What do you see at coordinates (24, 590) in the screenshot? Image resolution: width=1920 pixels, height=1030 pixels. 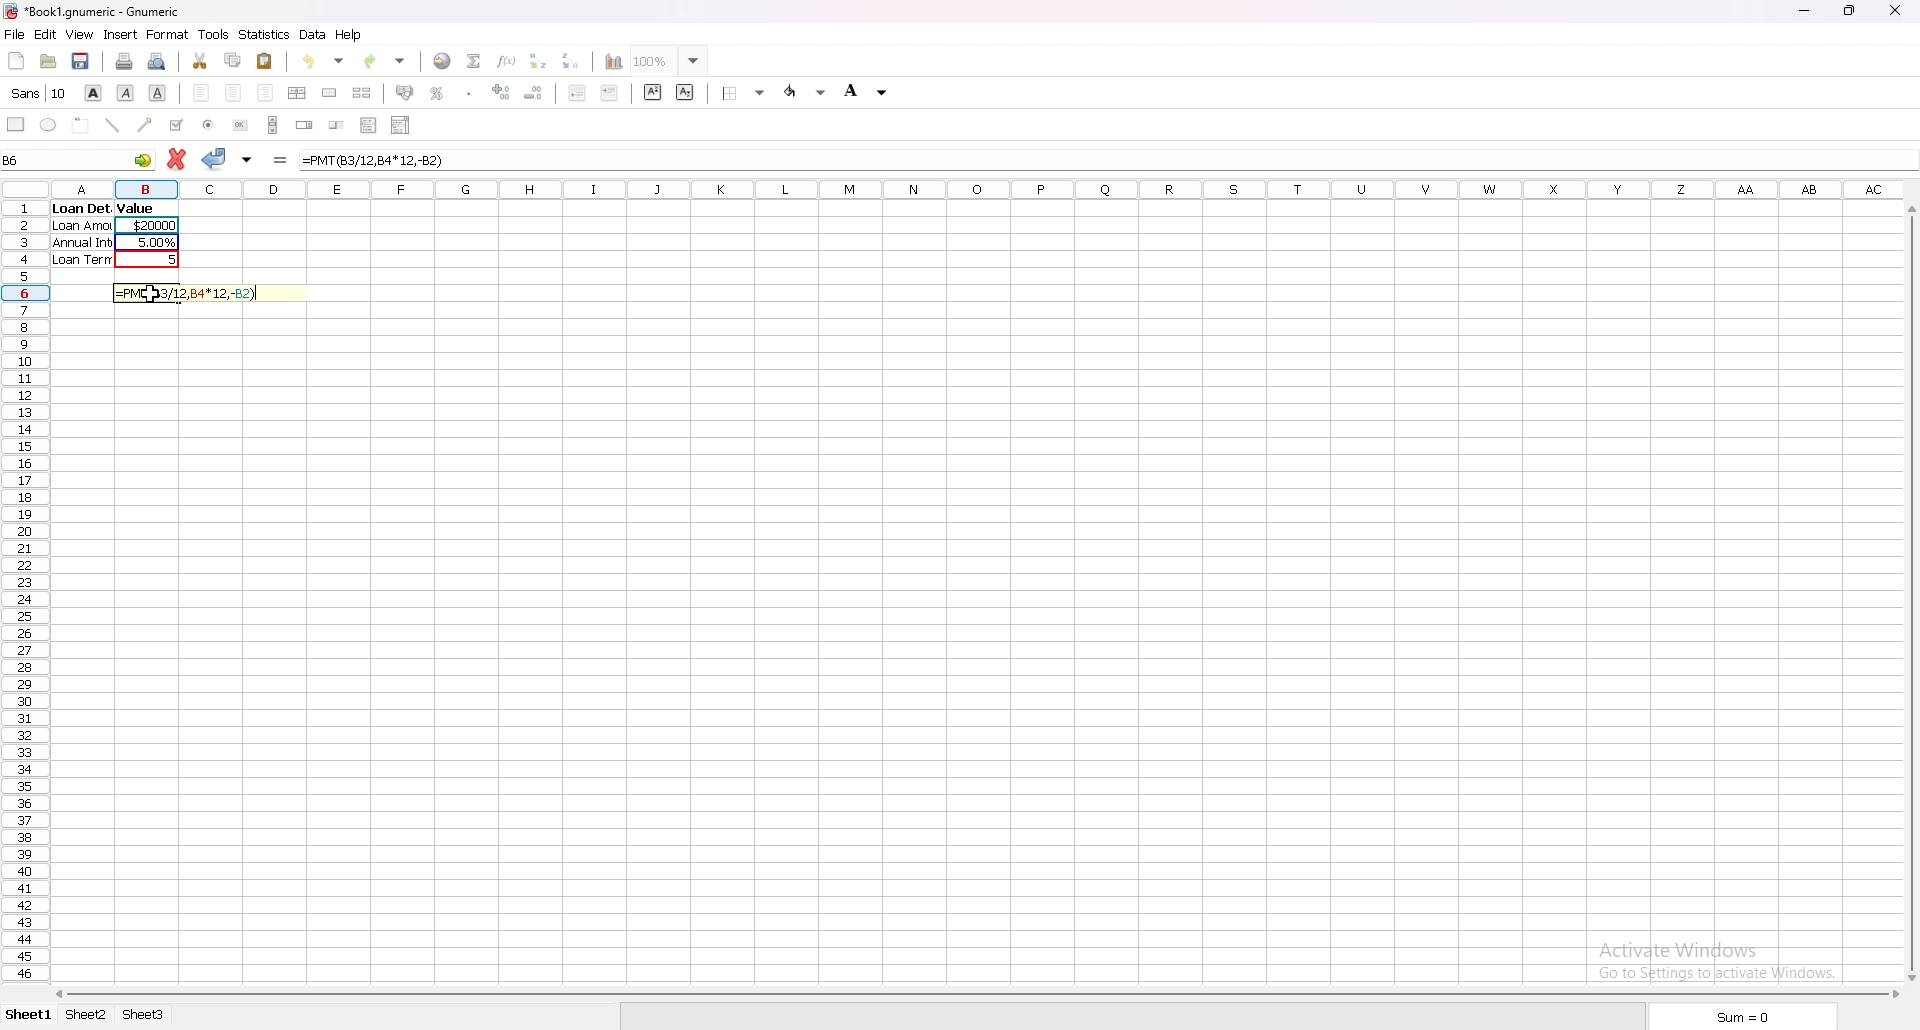 I see `row` at bounding box center [24, 590].